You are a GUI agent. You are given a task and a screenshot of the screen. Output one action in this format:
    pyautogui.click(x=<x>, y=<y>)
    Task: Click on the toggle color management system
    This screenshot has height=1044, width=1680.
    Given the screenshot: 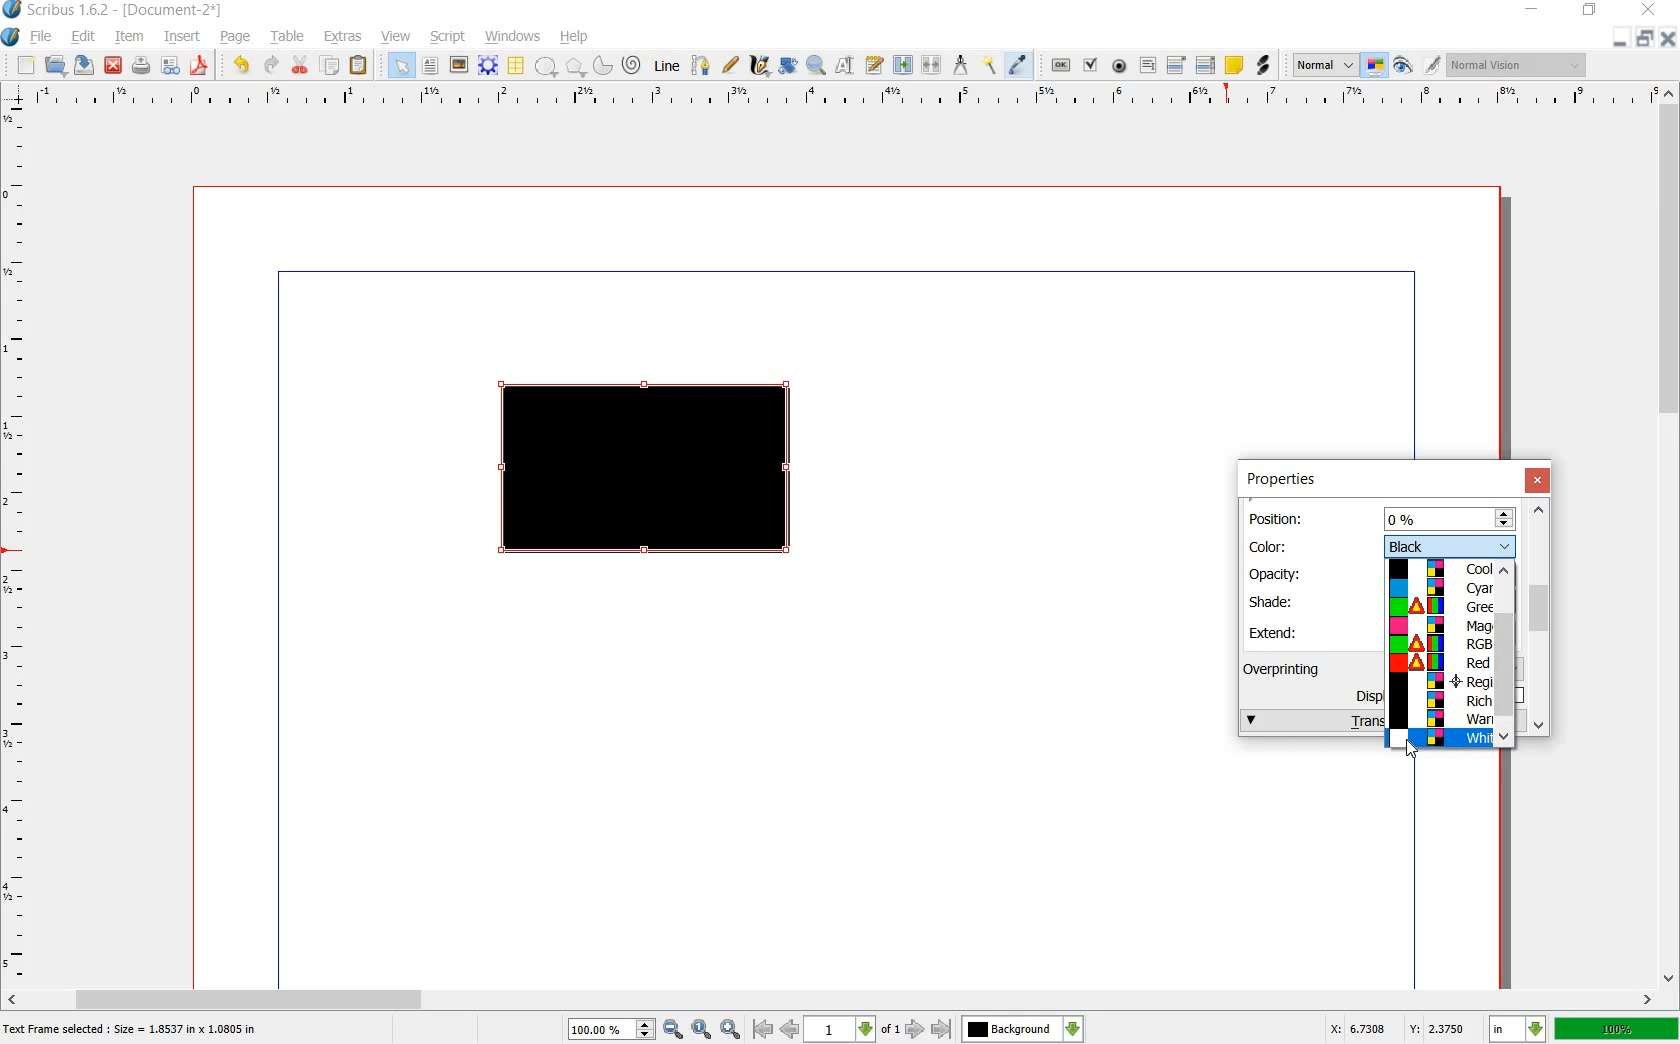 What is the action you would take?
    pyautogui.click(x=1376, y=66)
    